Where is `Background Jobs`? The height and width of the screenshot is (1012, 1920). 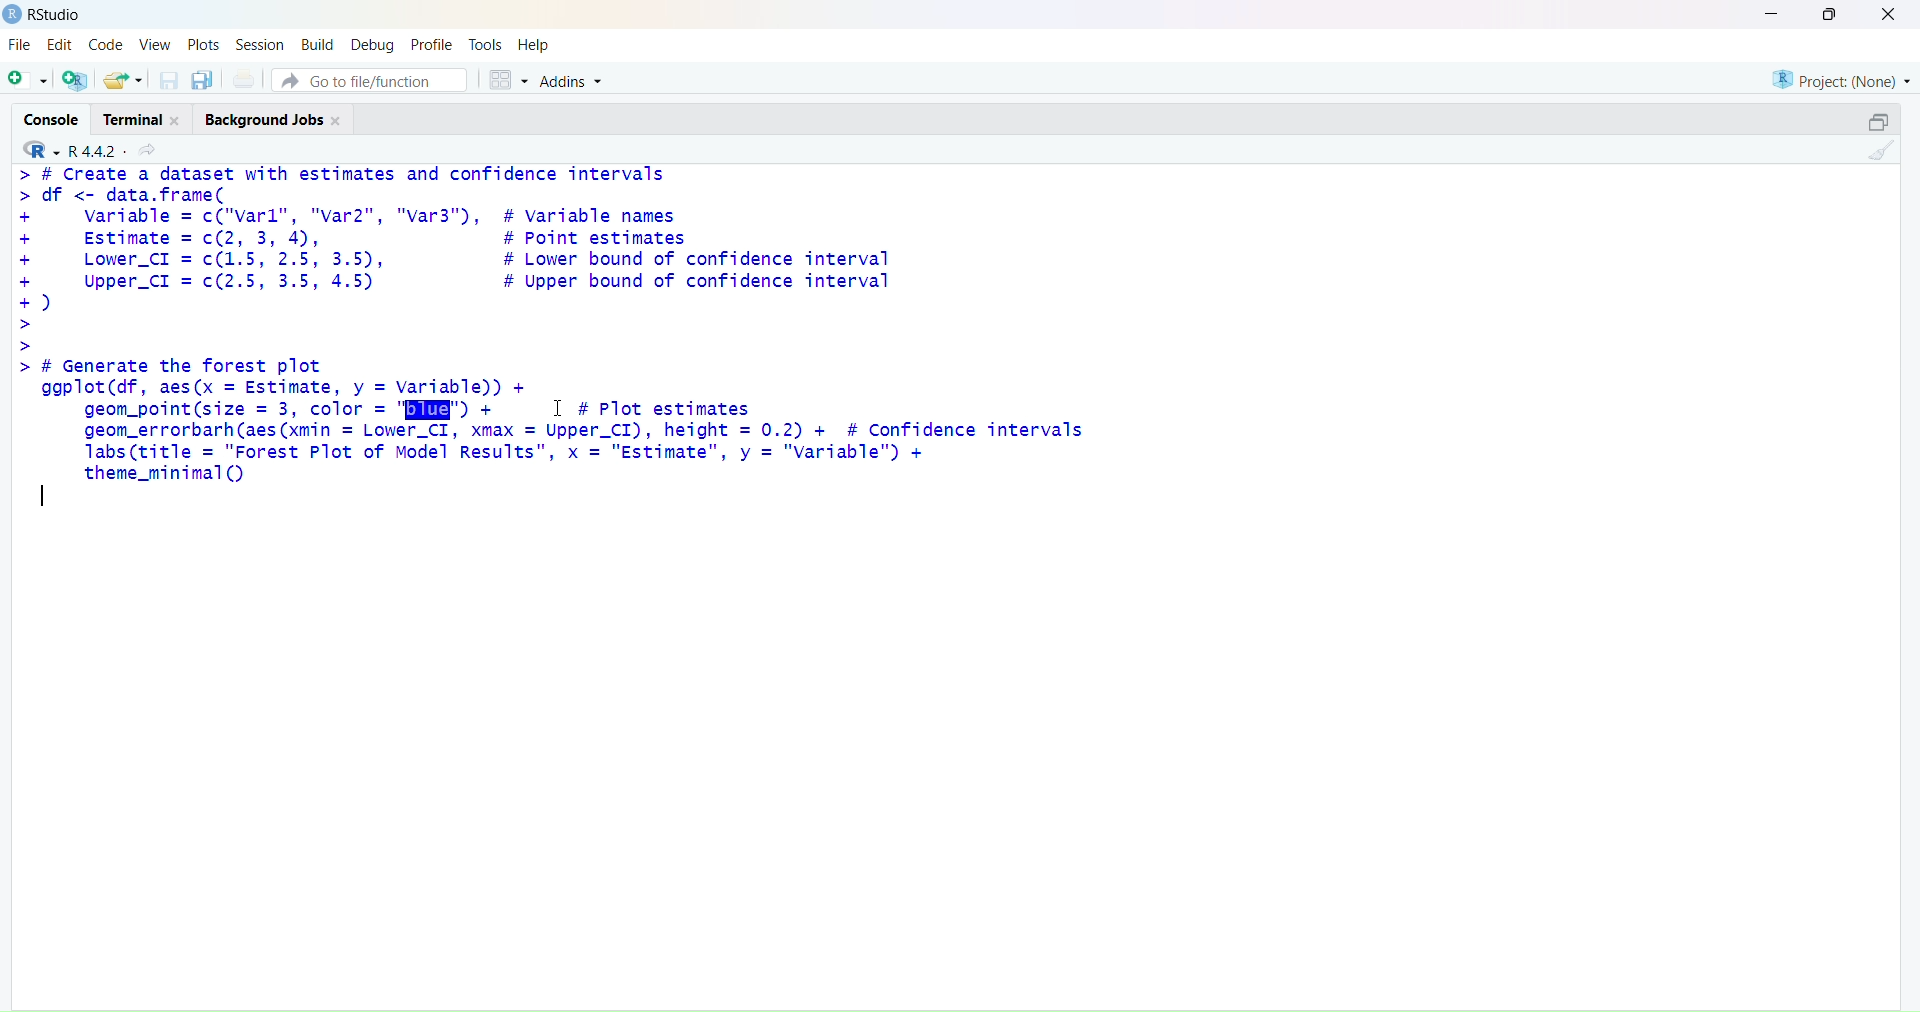 Background Jobs is located at coordinates (274, 118).